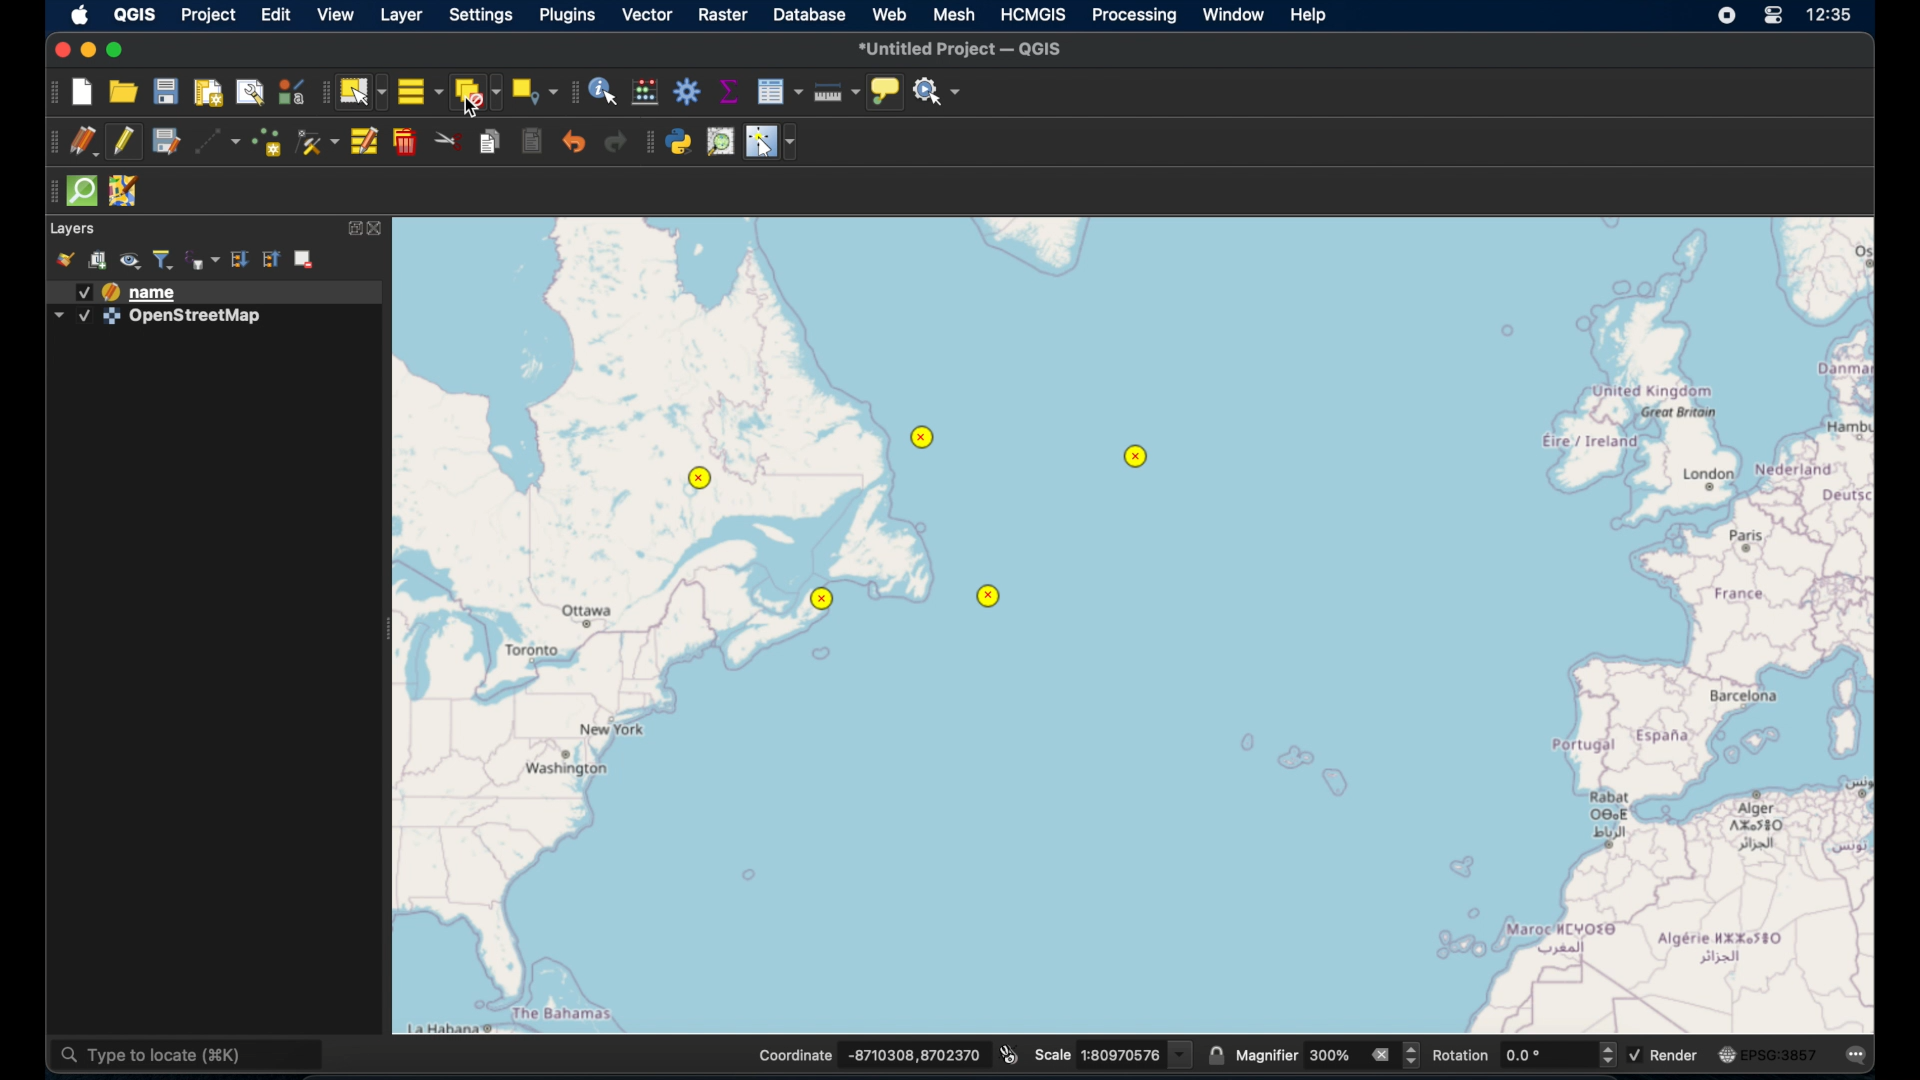  I want to click on toggle extents and display mouse position , so click(1008, 1053).